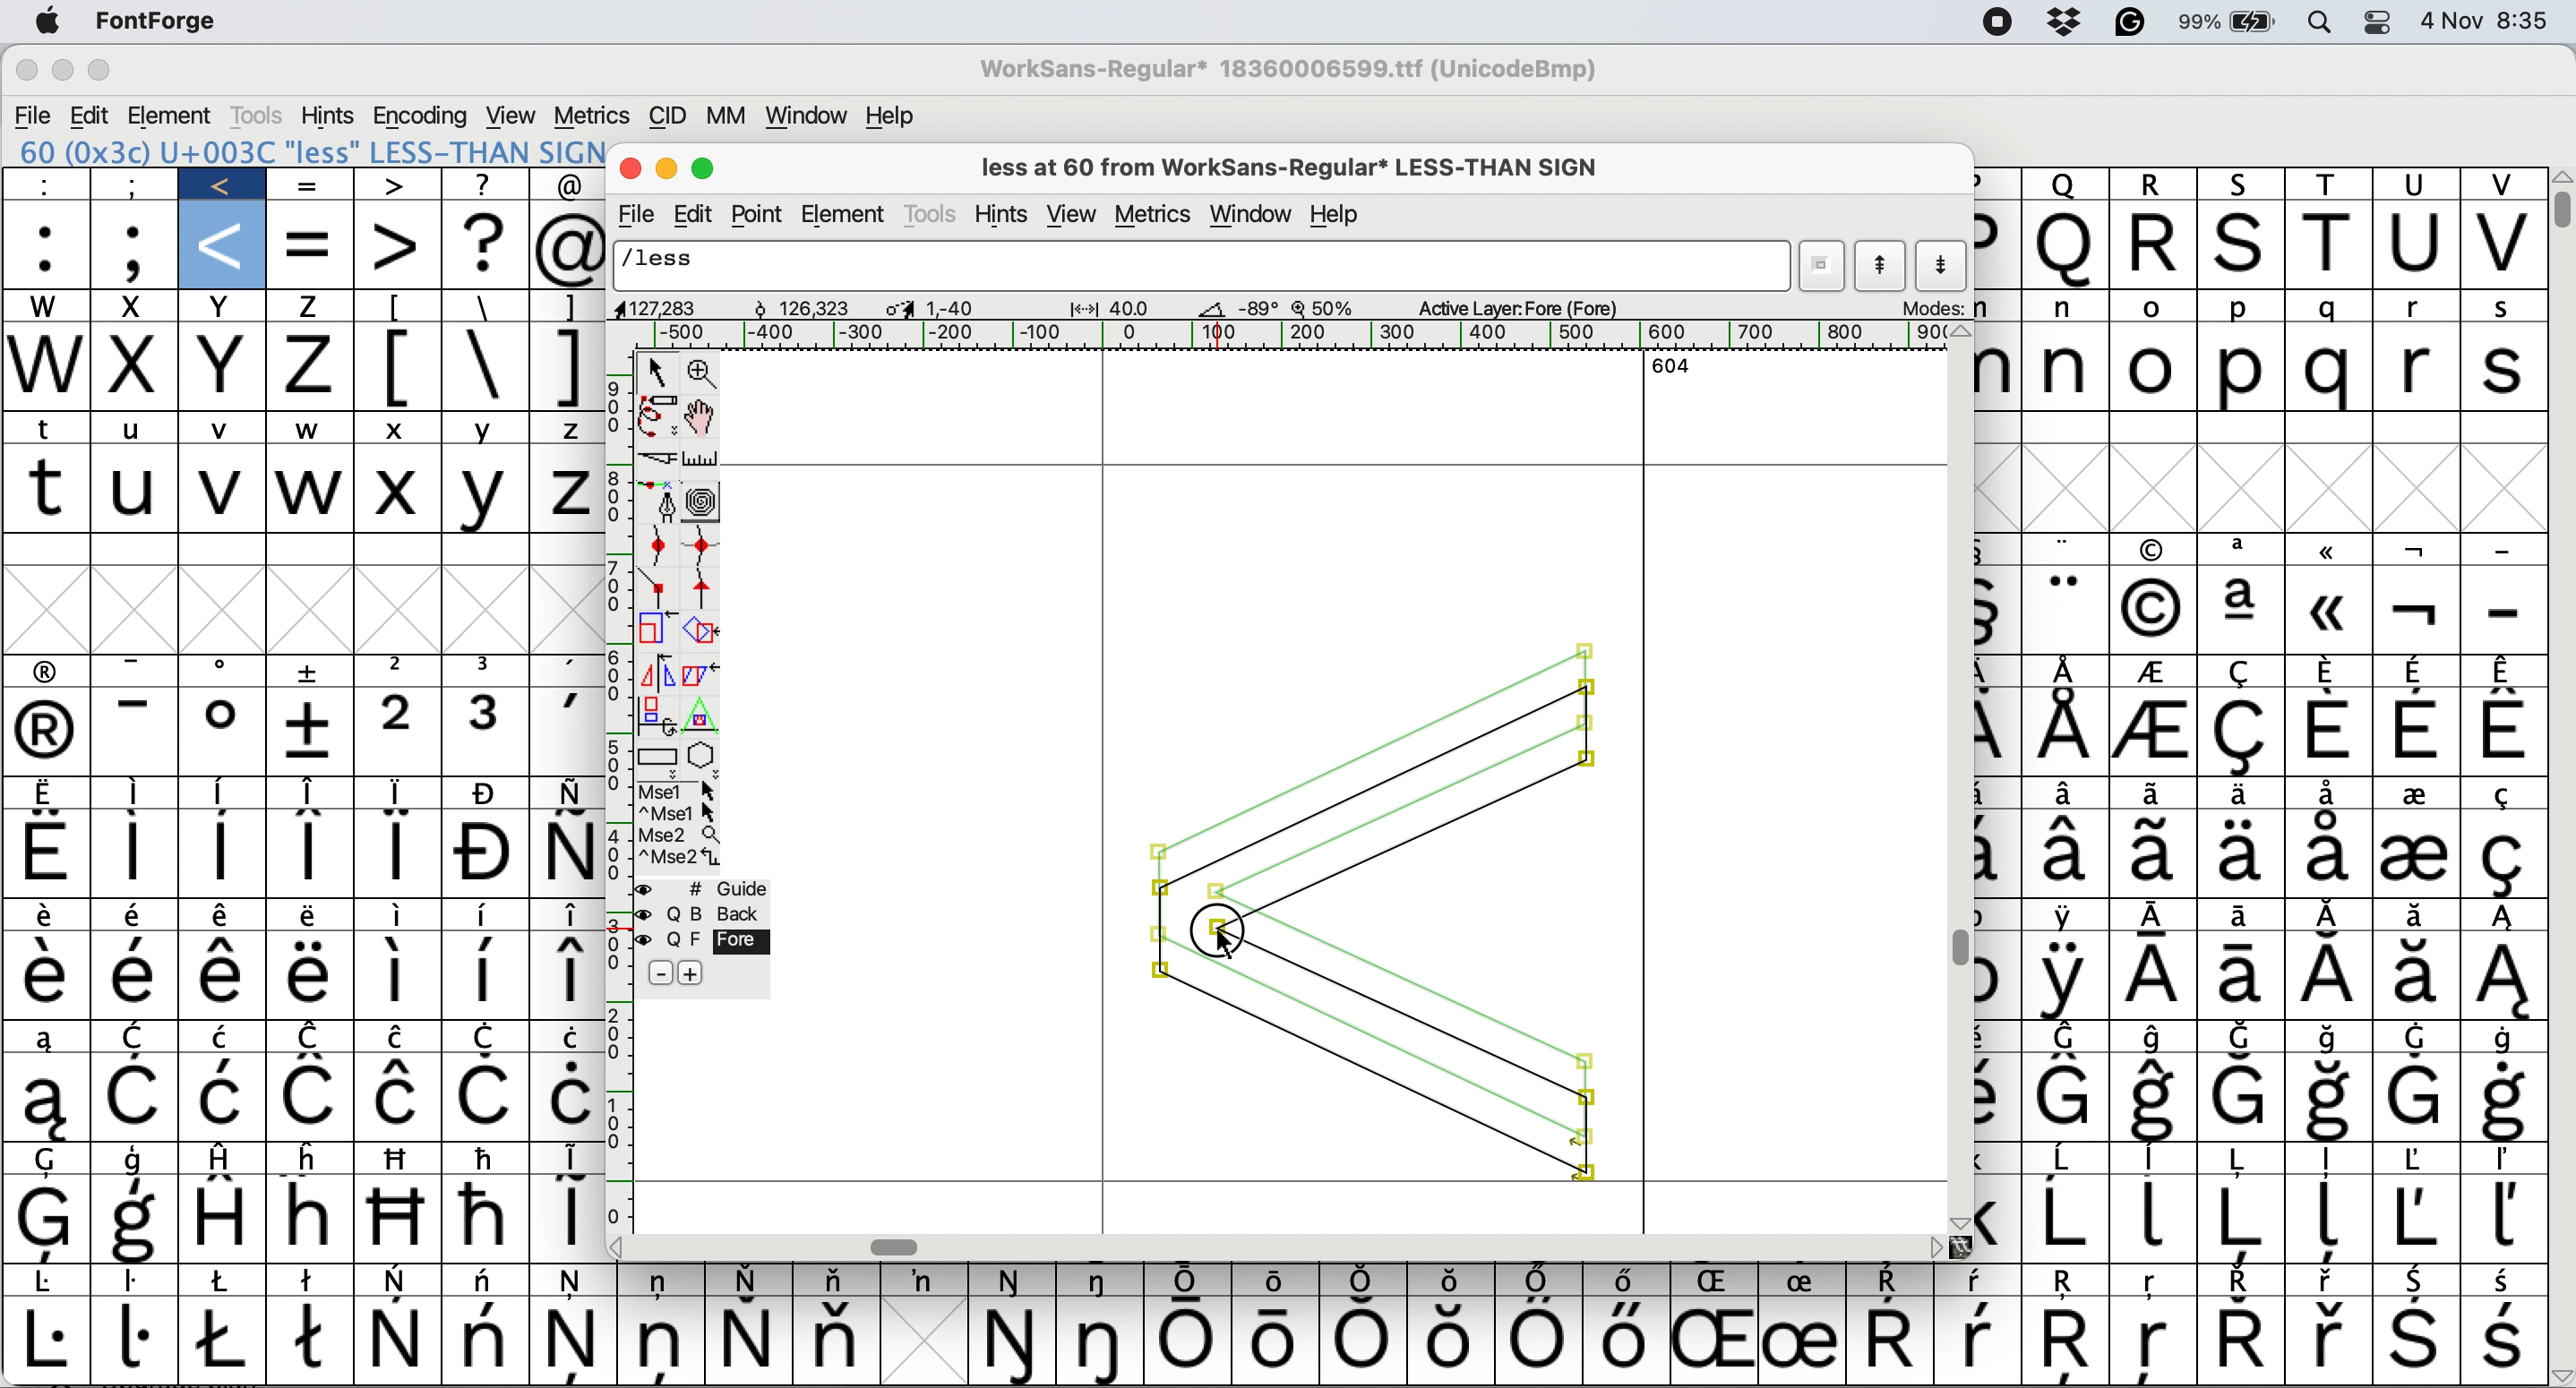  I want to click on close, so click(630, 171).